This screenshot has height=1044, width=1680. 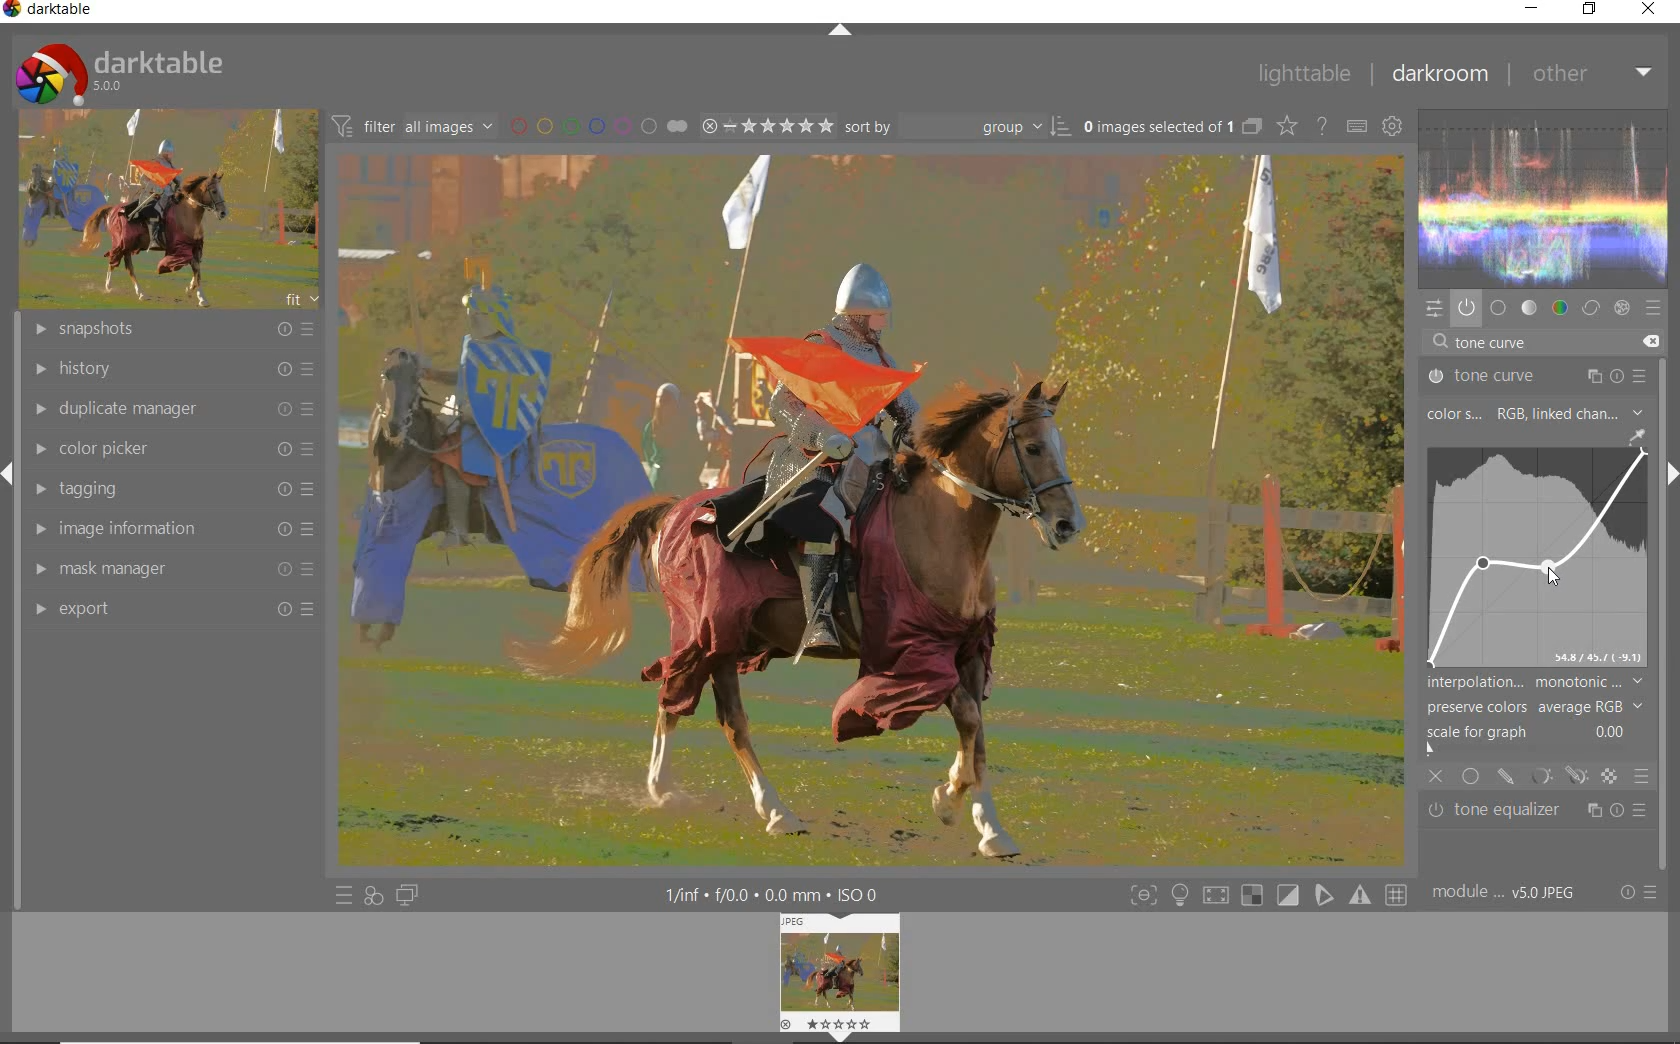 I want to click on image, so click(x=164, y=210).